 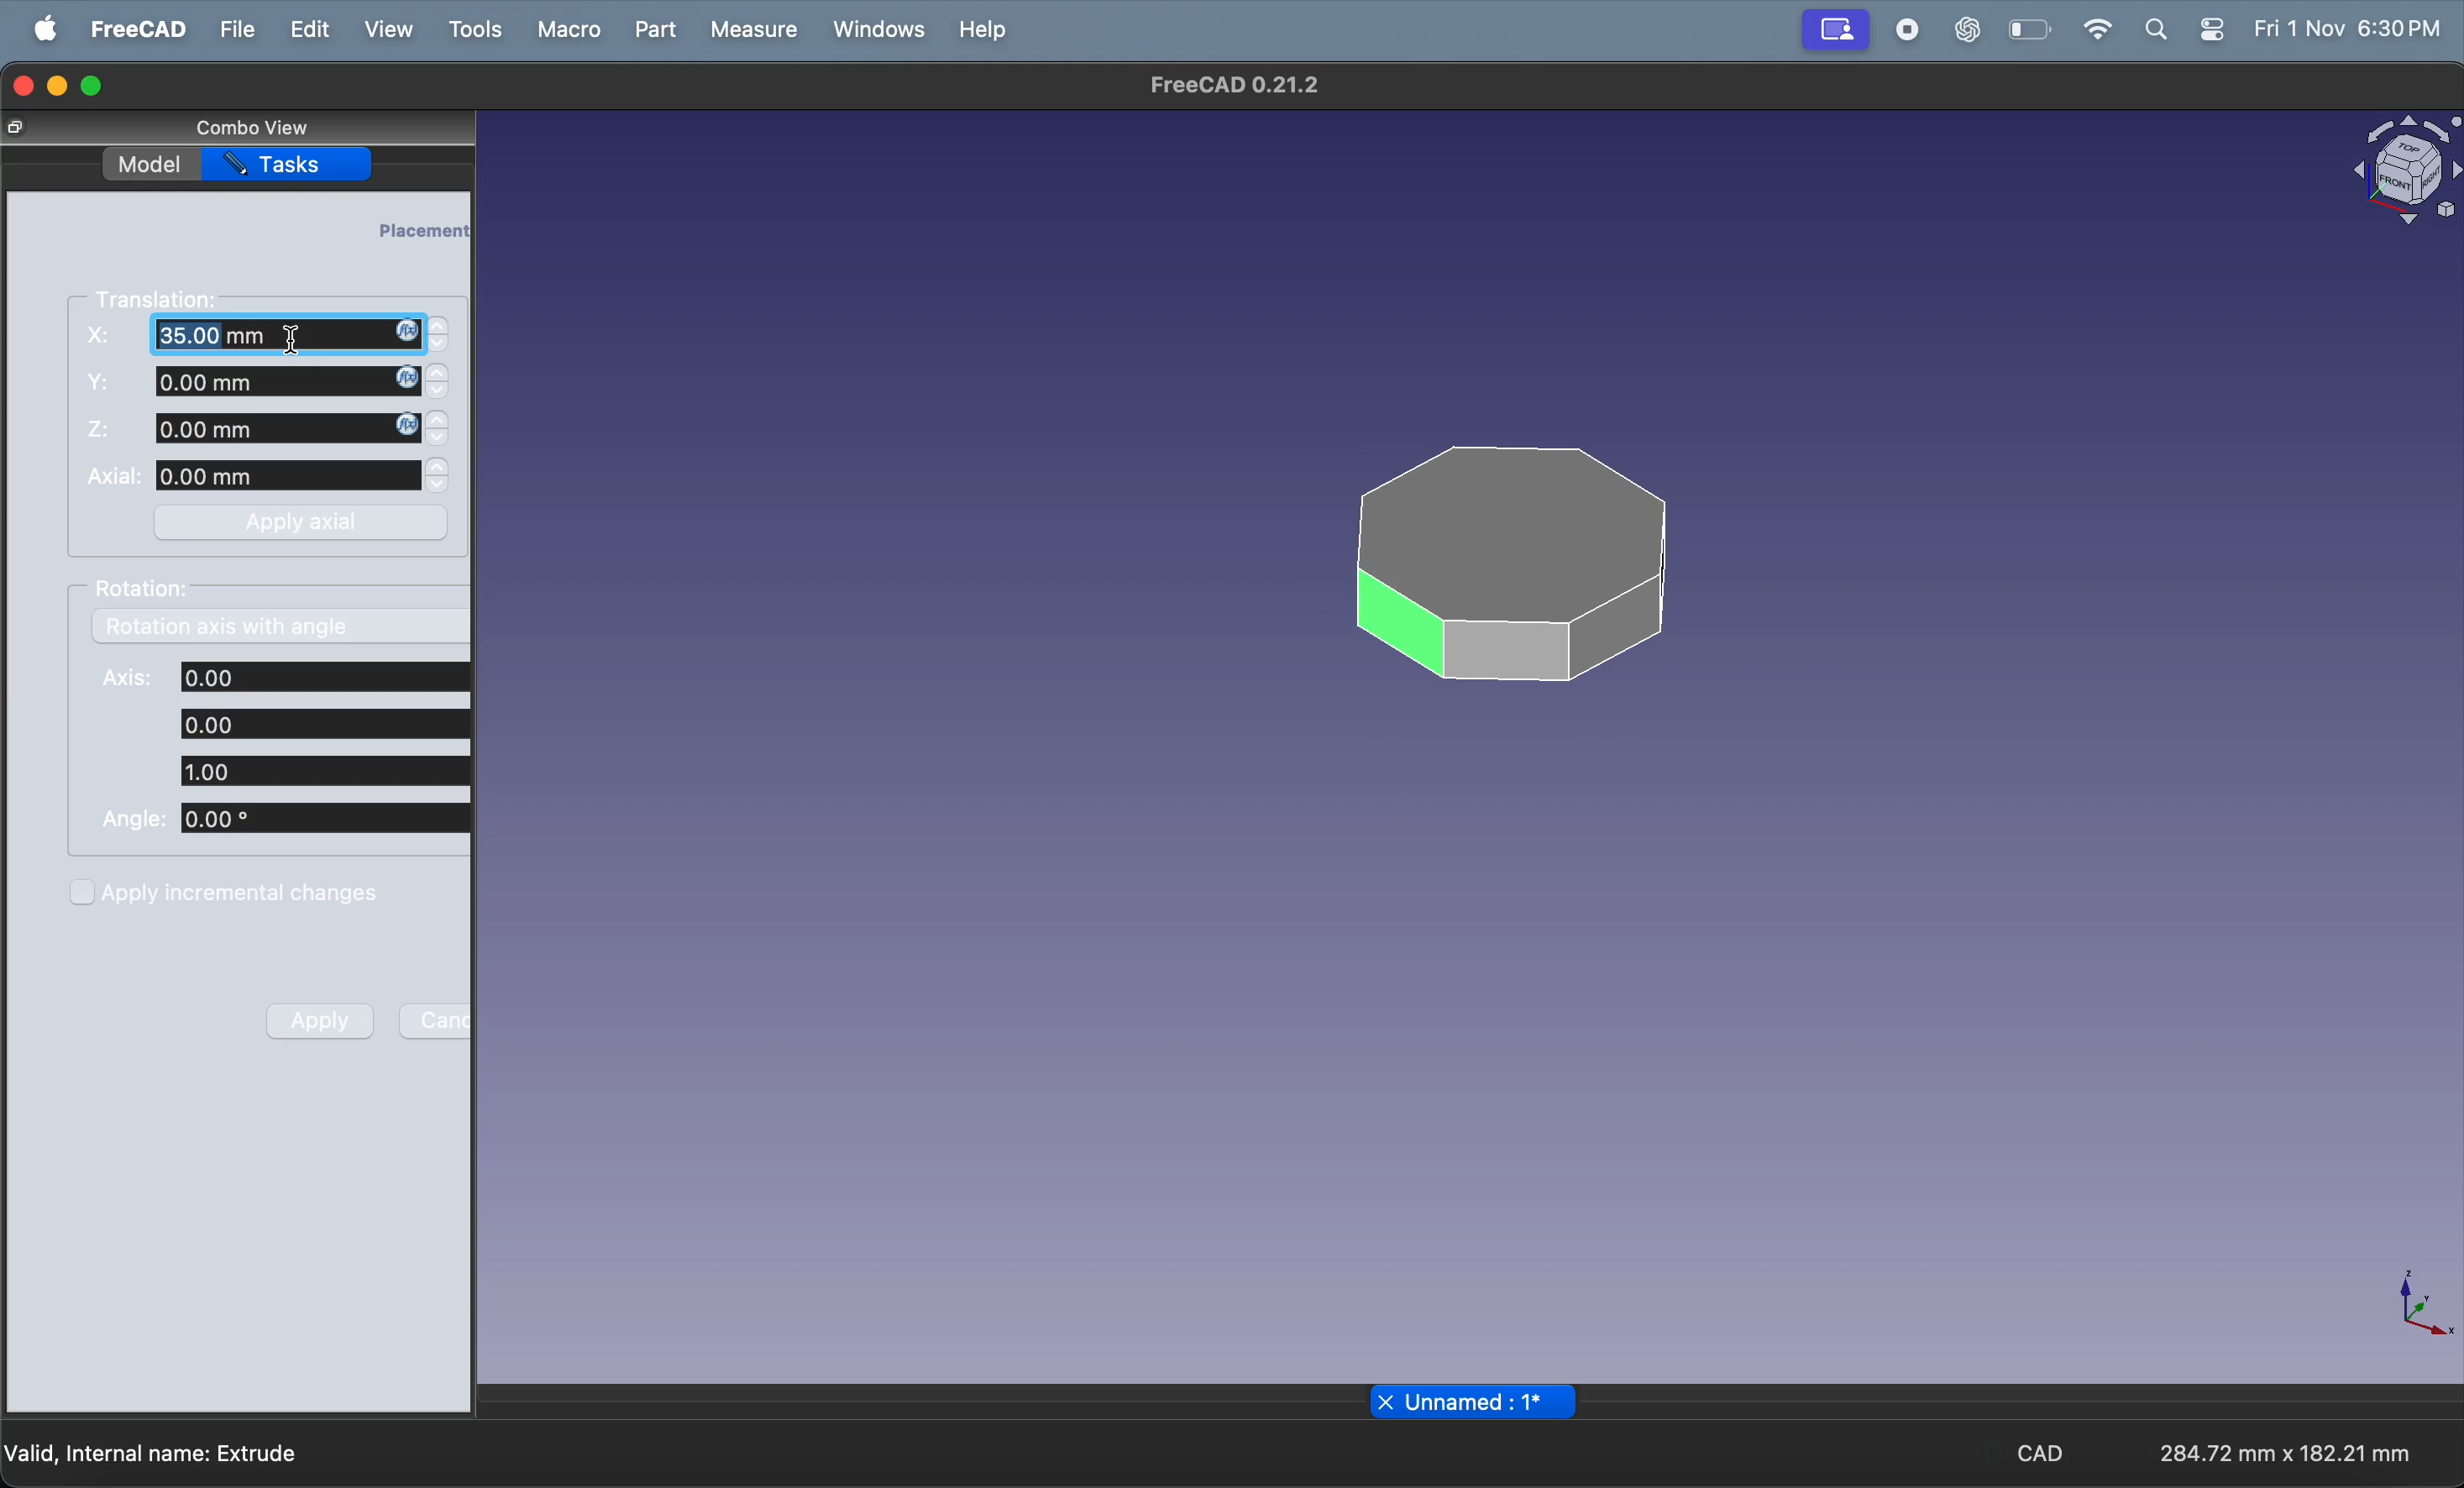 What do you see at coordinates (320, 771) in the screenshot?
I see `1.00` at bounding box center [320, 771].